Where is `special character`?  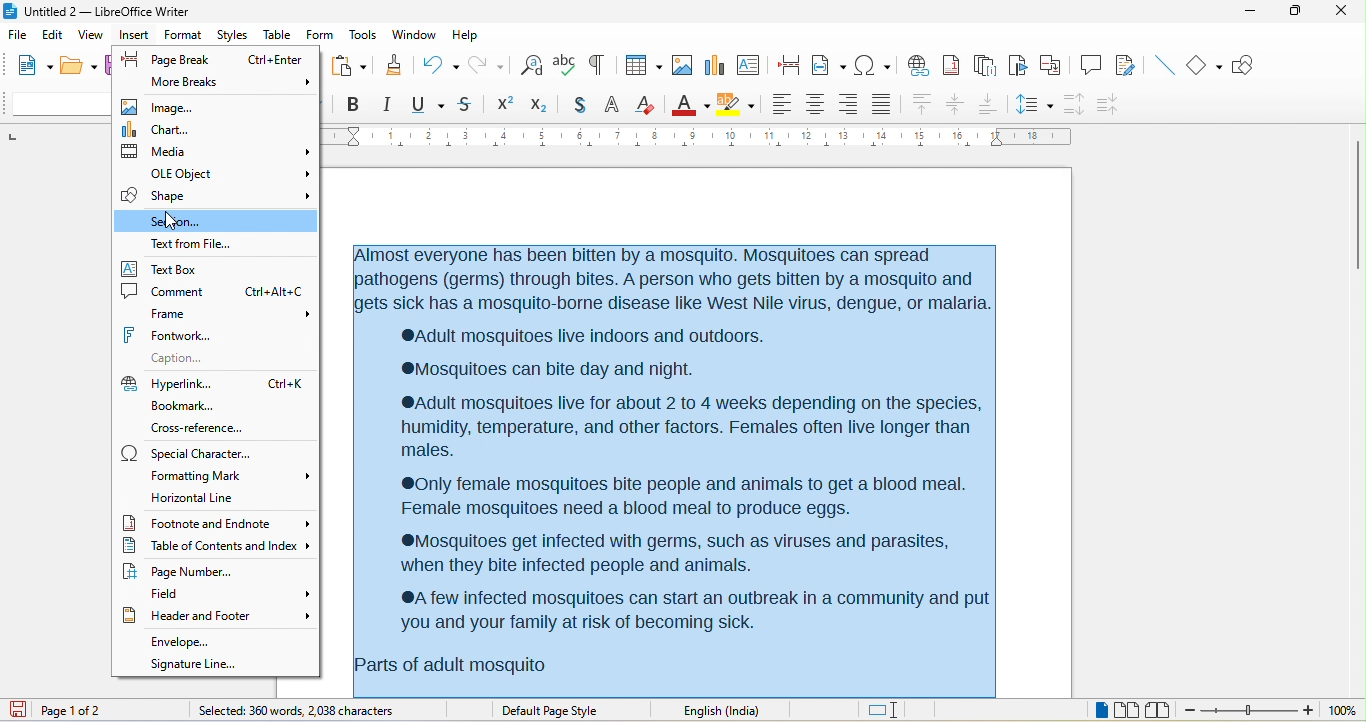
special character is located at coordinates (216, 453).